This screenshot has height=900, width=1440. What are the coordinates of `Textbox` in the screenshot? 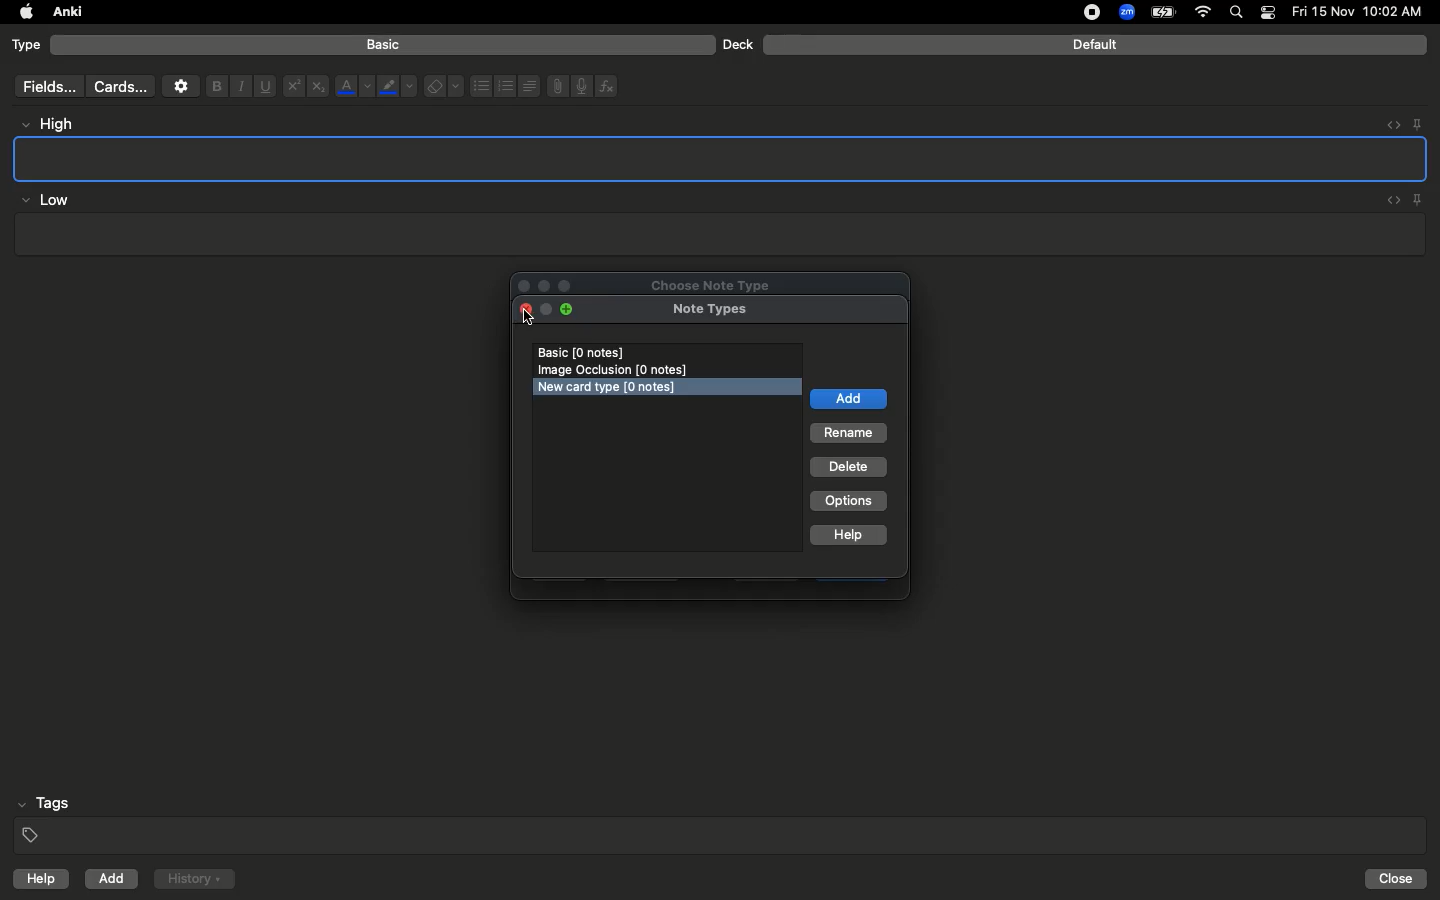 It's located at (722, 158).